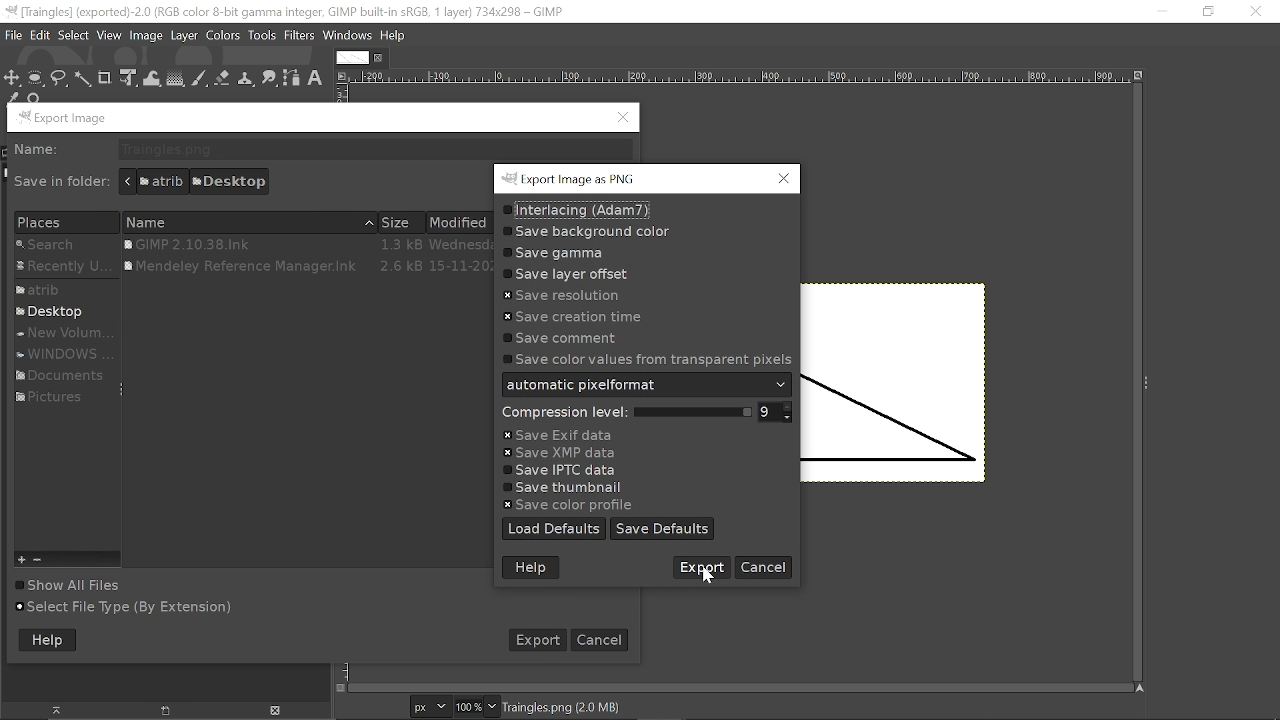 The width and height of the screenshot is (1280, 720). I want to click on Help, so click(393, 35).